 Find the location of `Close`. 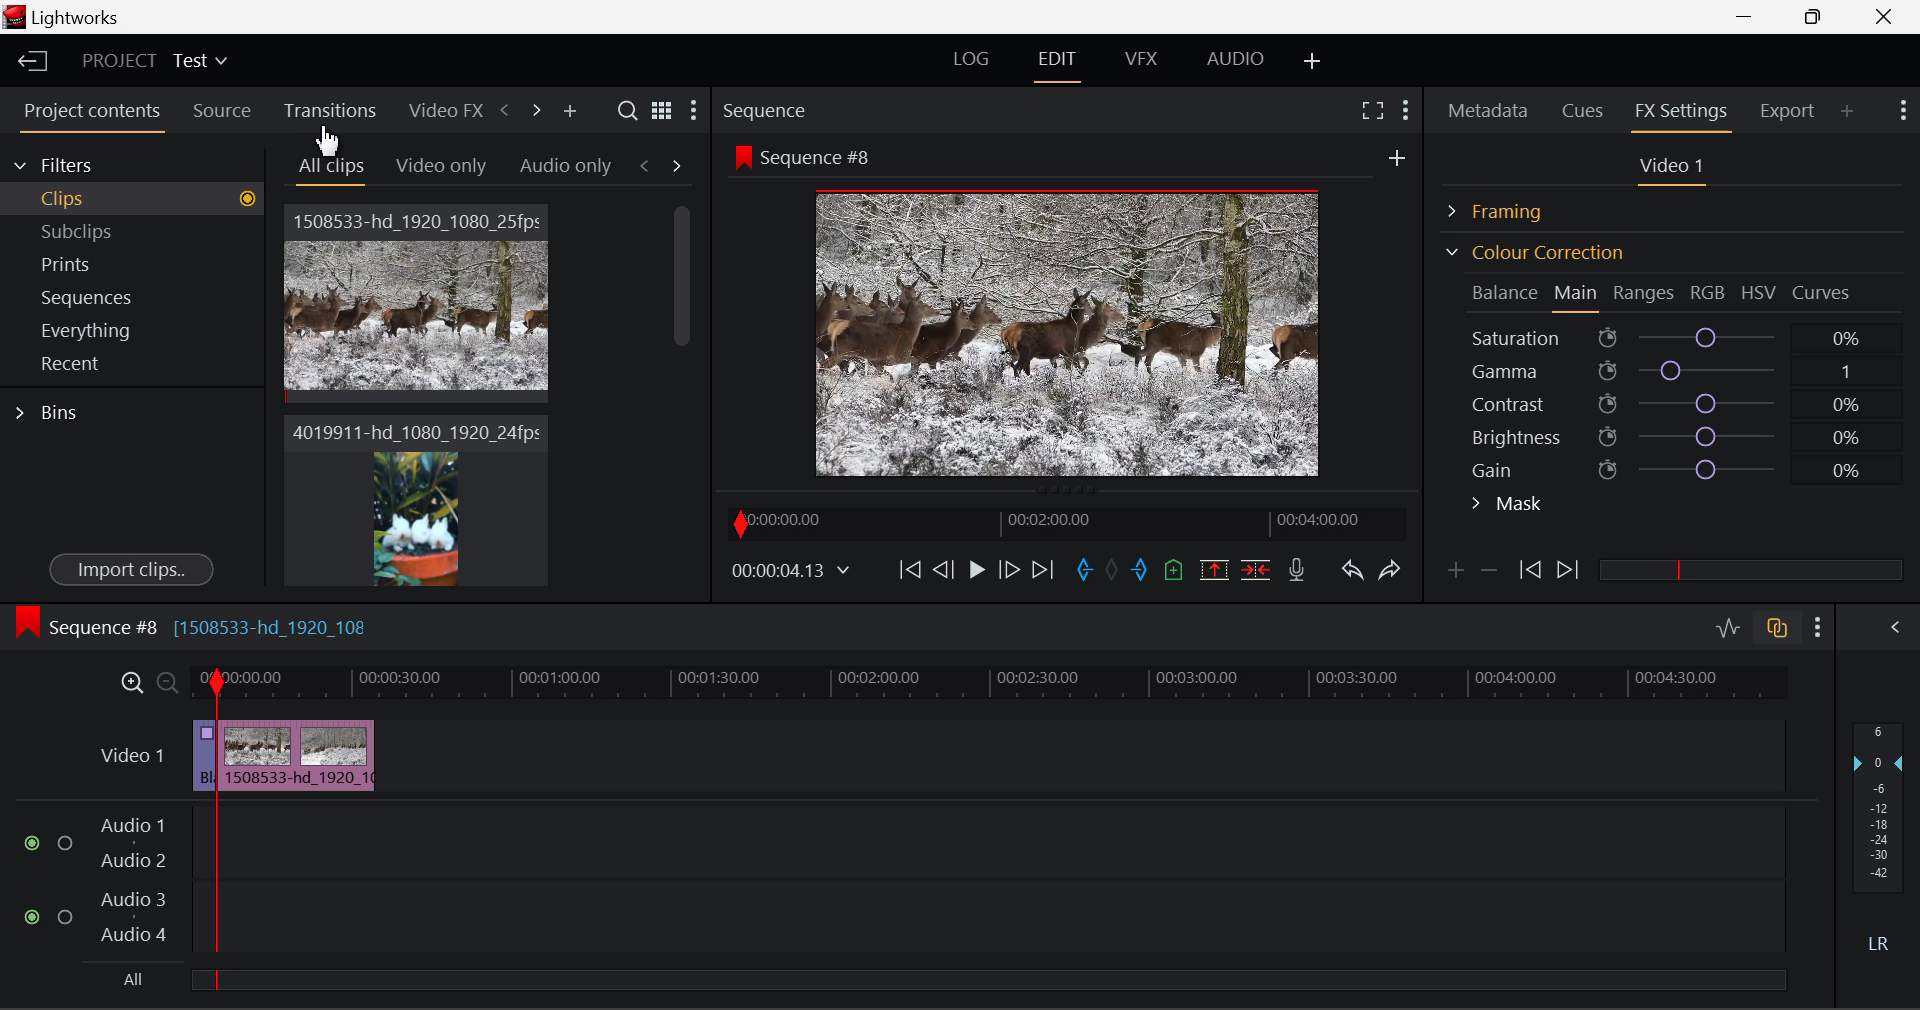

Close is located at coordinates (1888, 17).